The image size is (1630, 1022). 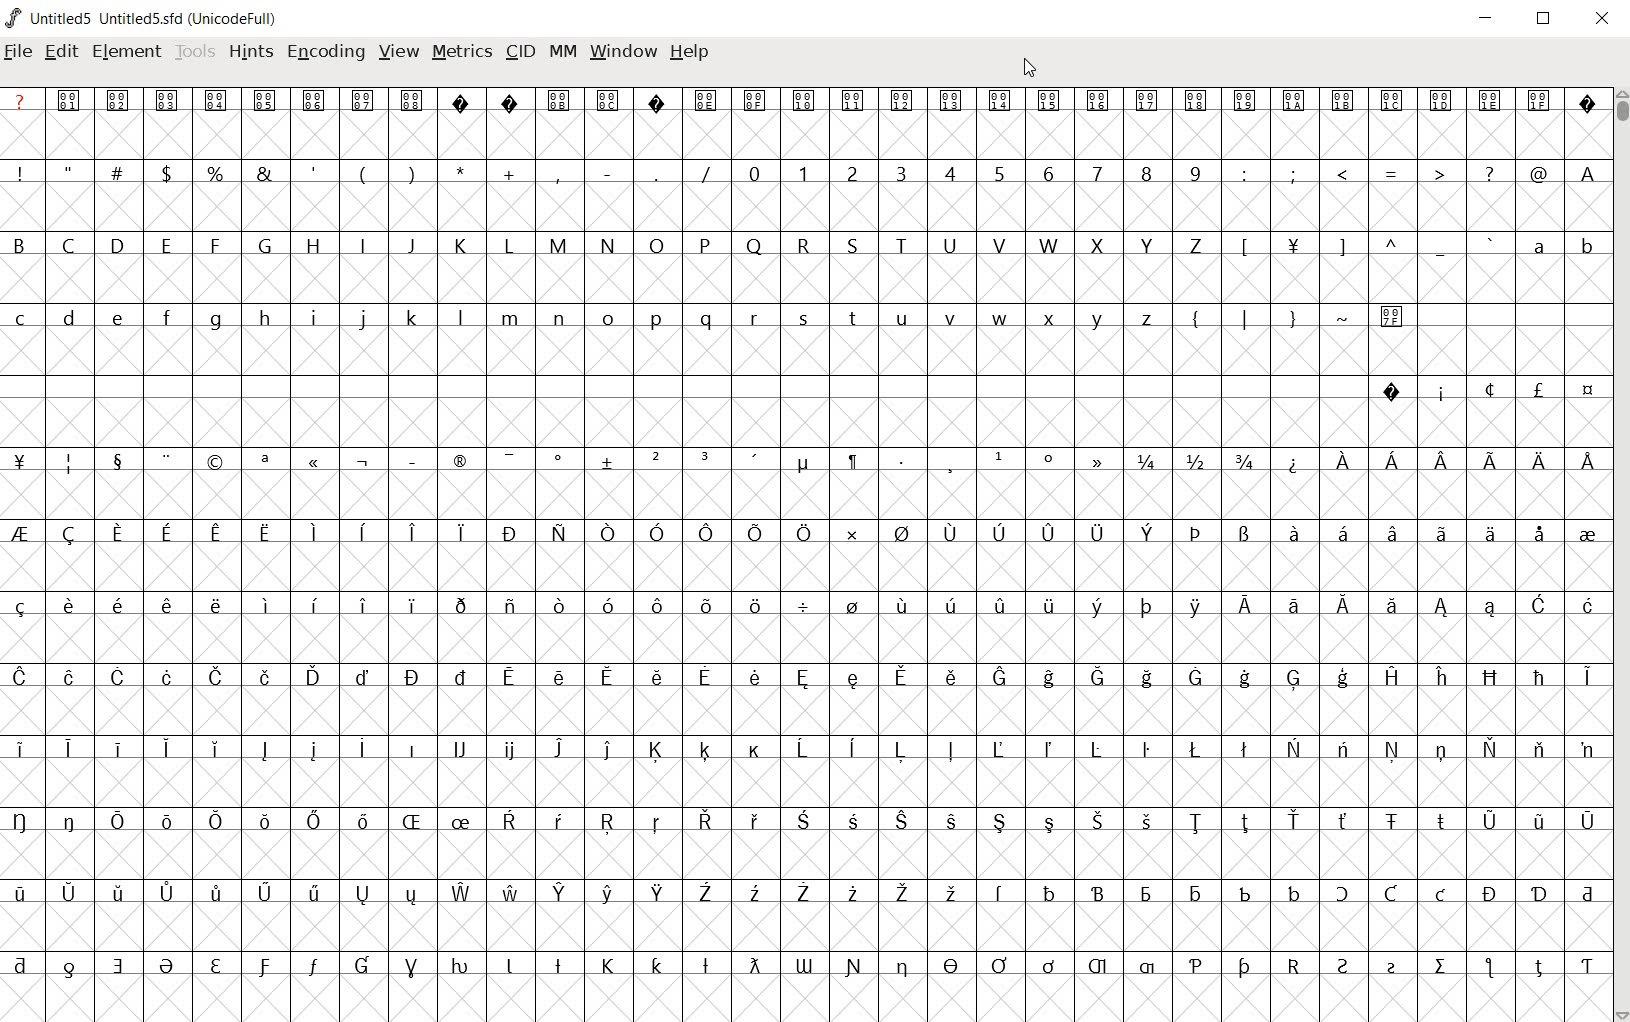 I want to click on Symbol, so click(x=1046, y=680).